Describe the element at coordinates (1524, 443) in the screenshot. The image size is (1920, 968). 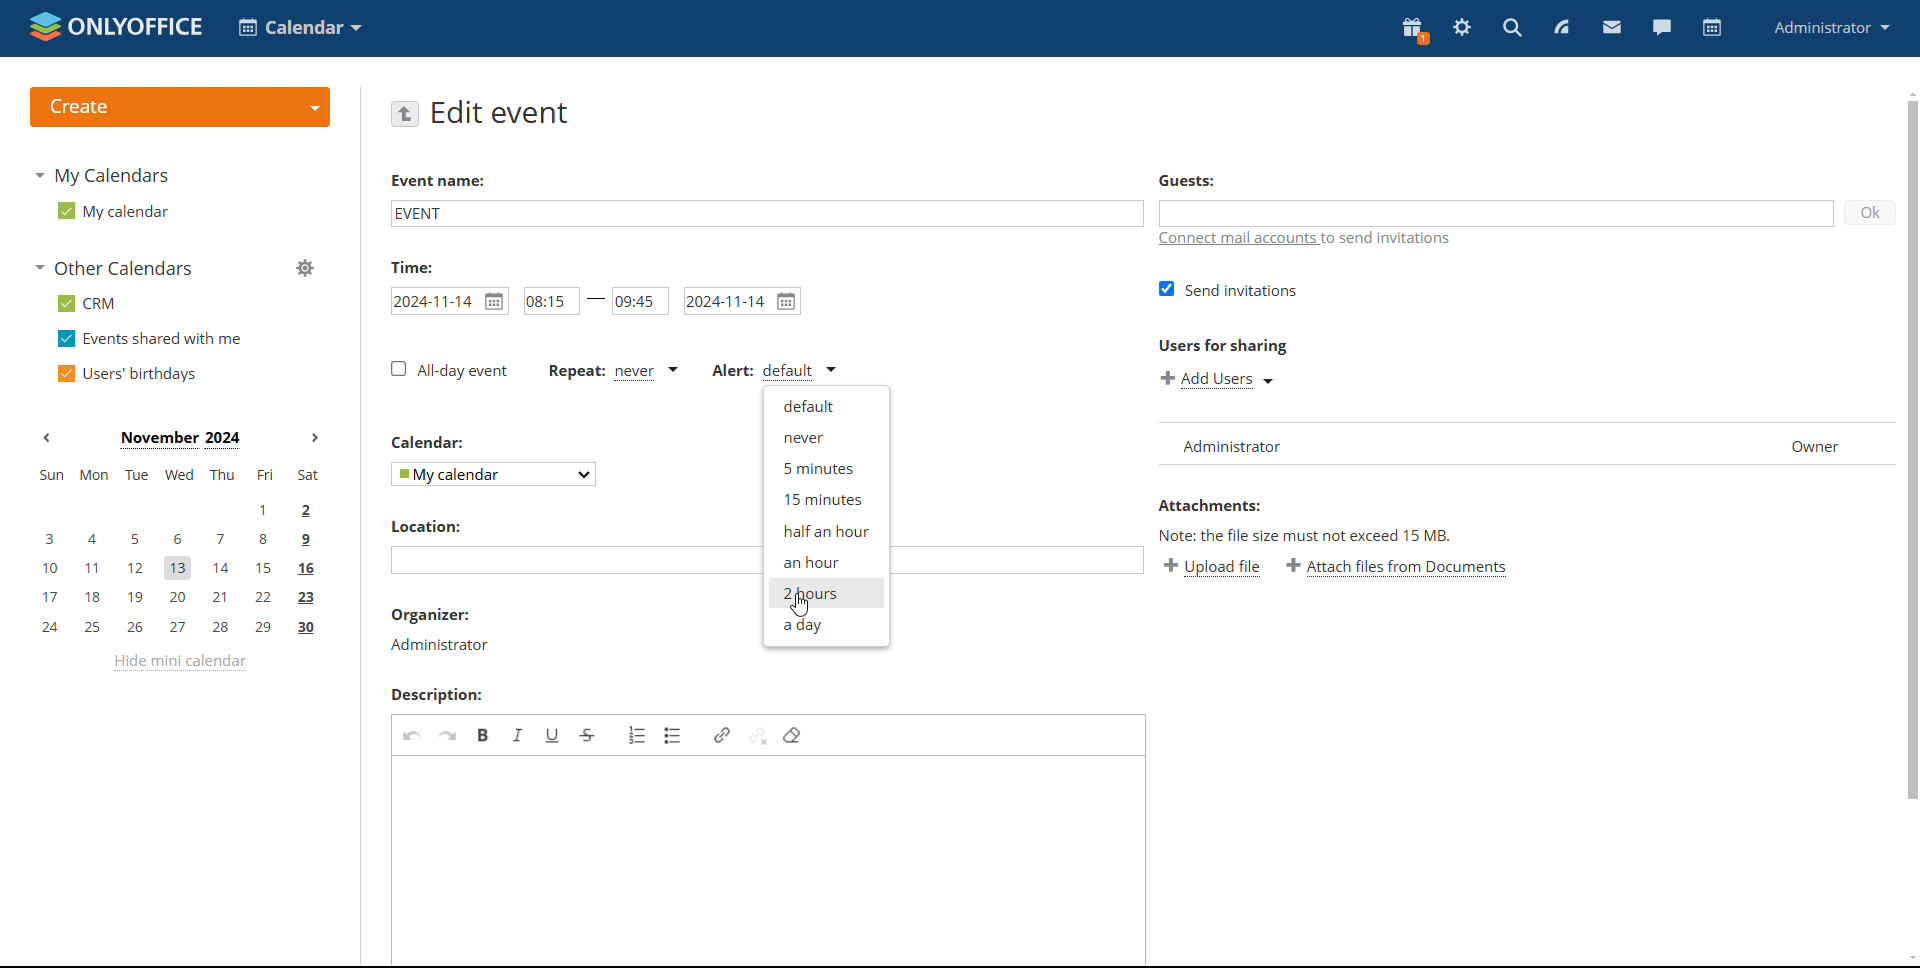
I see `user list` at that location.